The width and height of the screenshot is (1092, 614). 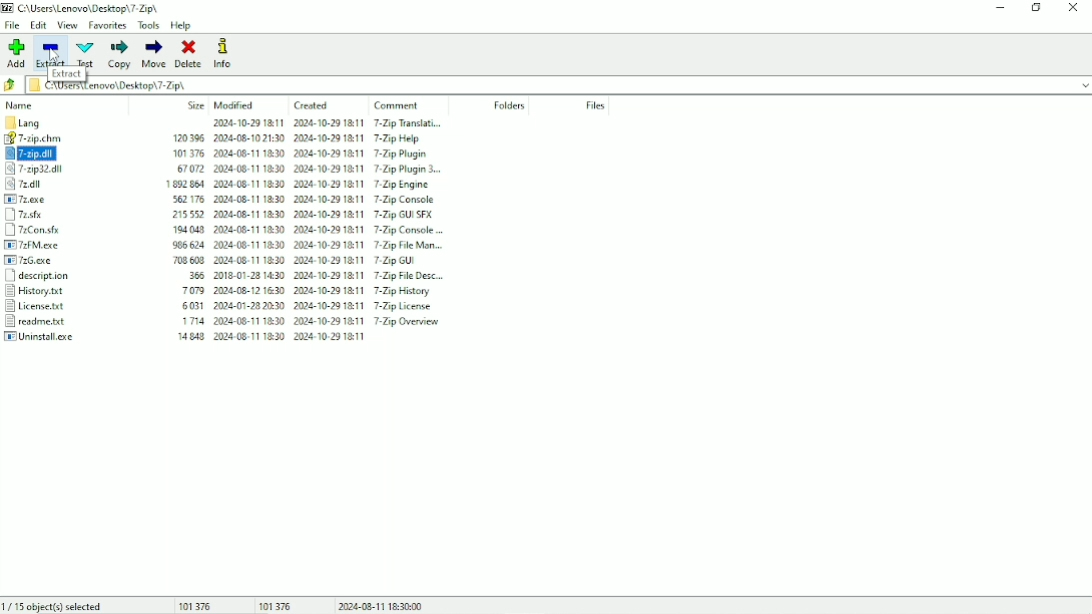 What do you see at coordinates (315, 124) in the screenshot?
I see `2024-70-29 1211 2004-10-29 1&1 T-Zip Translati...` at bounding box center [315, 124].